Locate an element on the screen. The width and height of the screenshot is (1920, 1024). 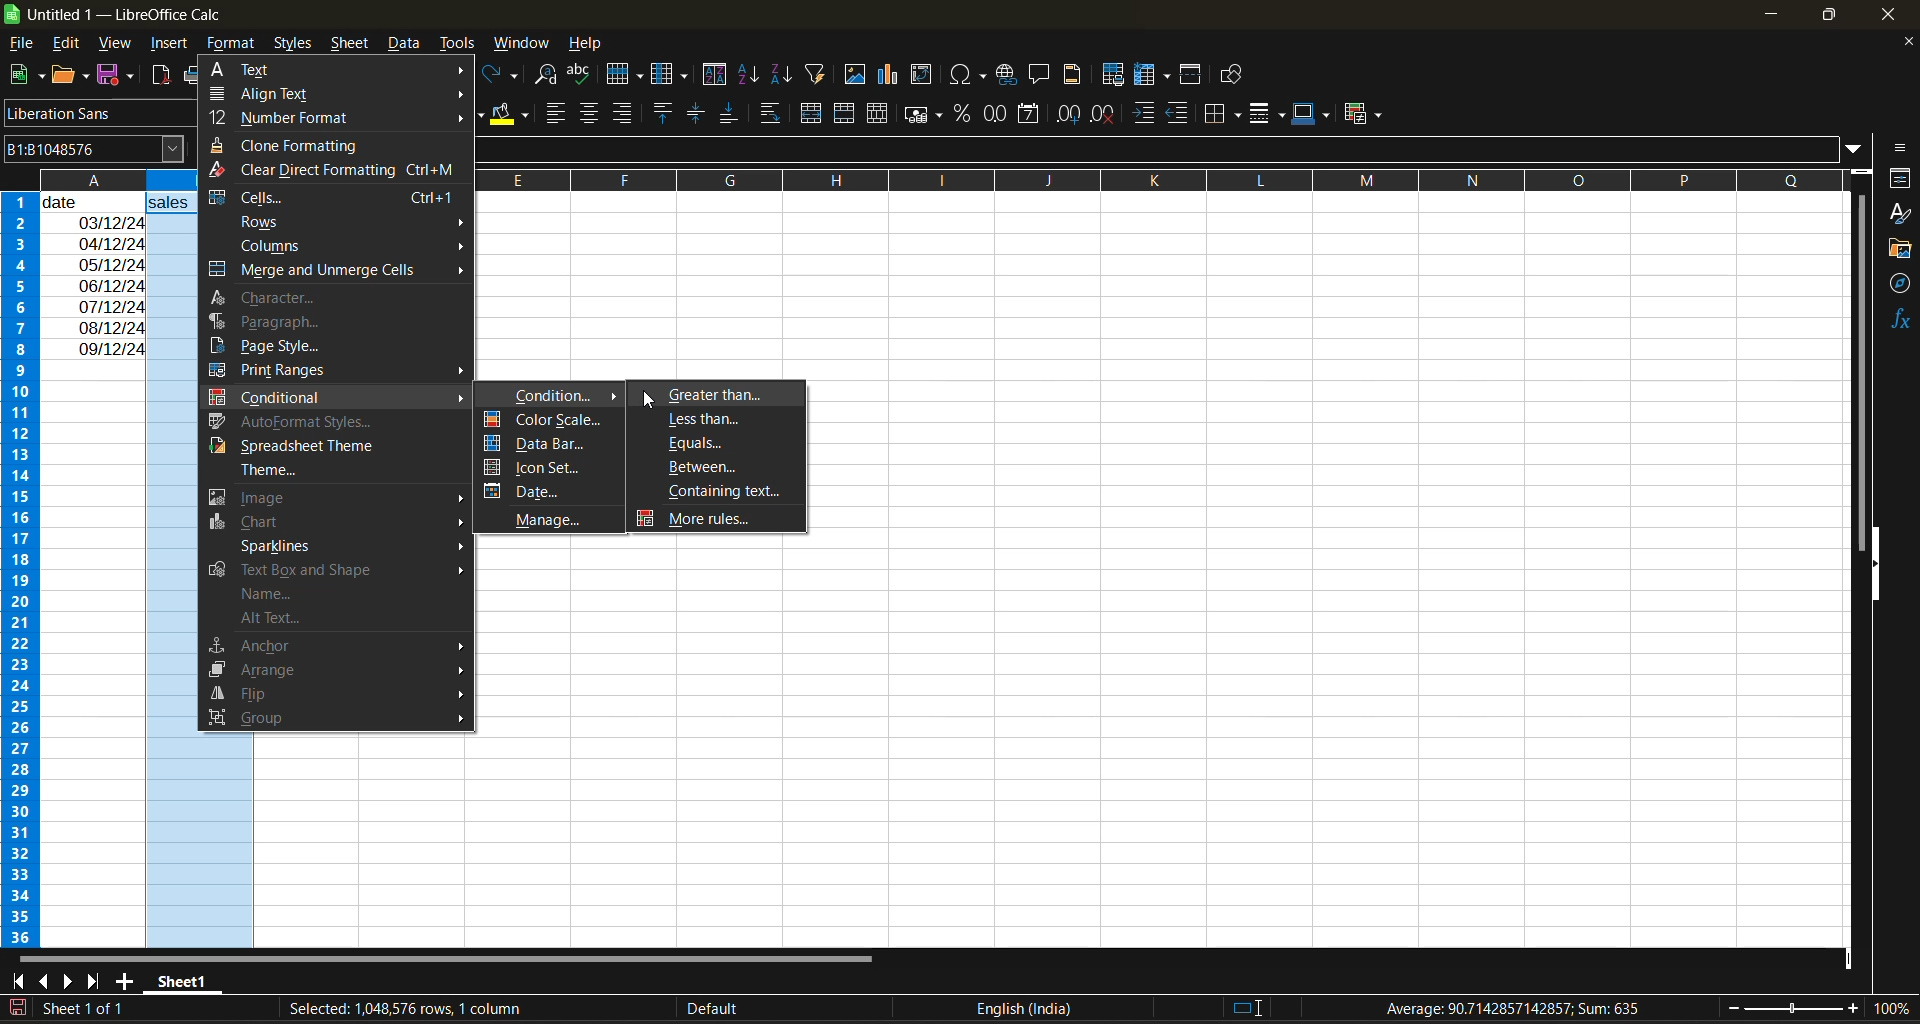
align right is located at coordinates (623, 112).